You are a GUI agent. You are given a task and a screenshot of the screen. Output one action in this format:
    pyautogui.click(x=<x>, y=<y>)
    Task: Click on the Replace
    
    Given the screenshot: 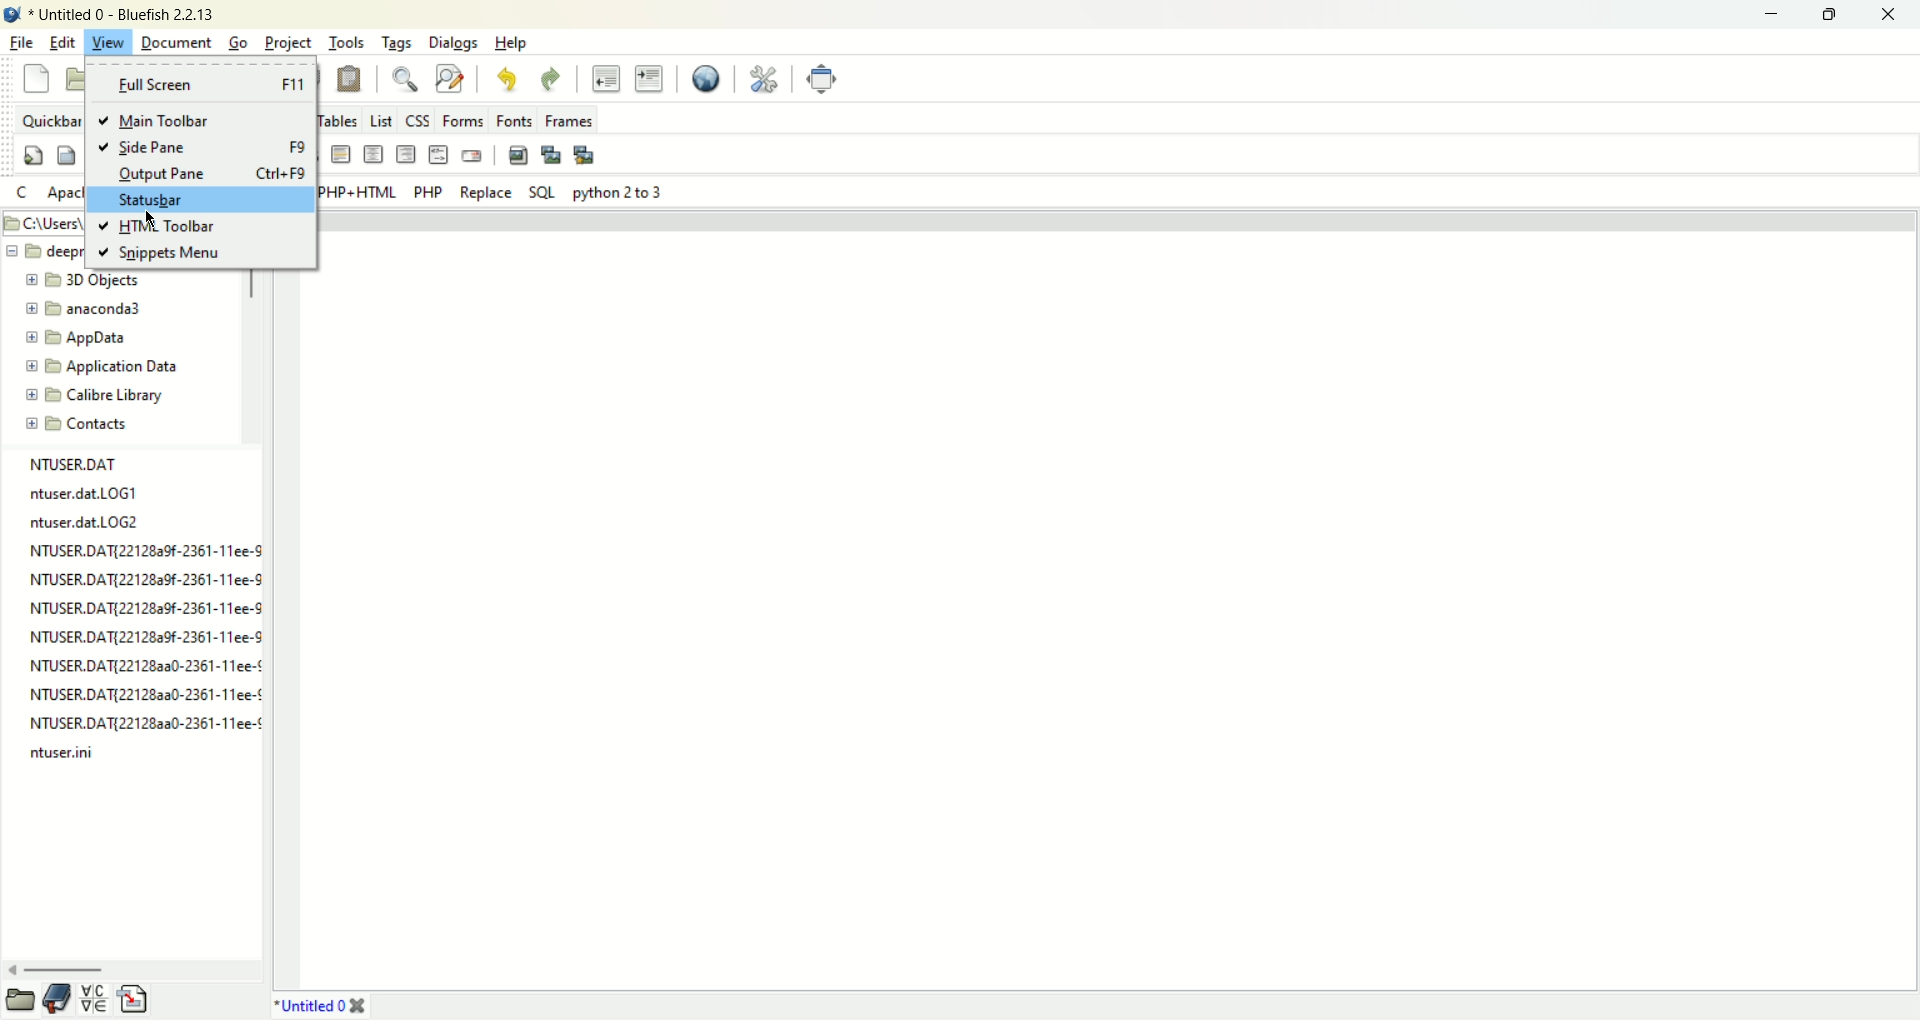 What is the action you would take?
    pyautogui.click(x=486, y=195)
    